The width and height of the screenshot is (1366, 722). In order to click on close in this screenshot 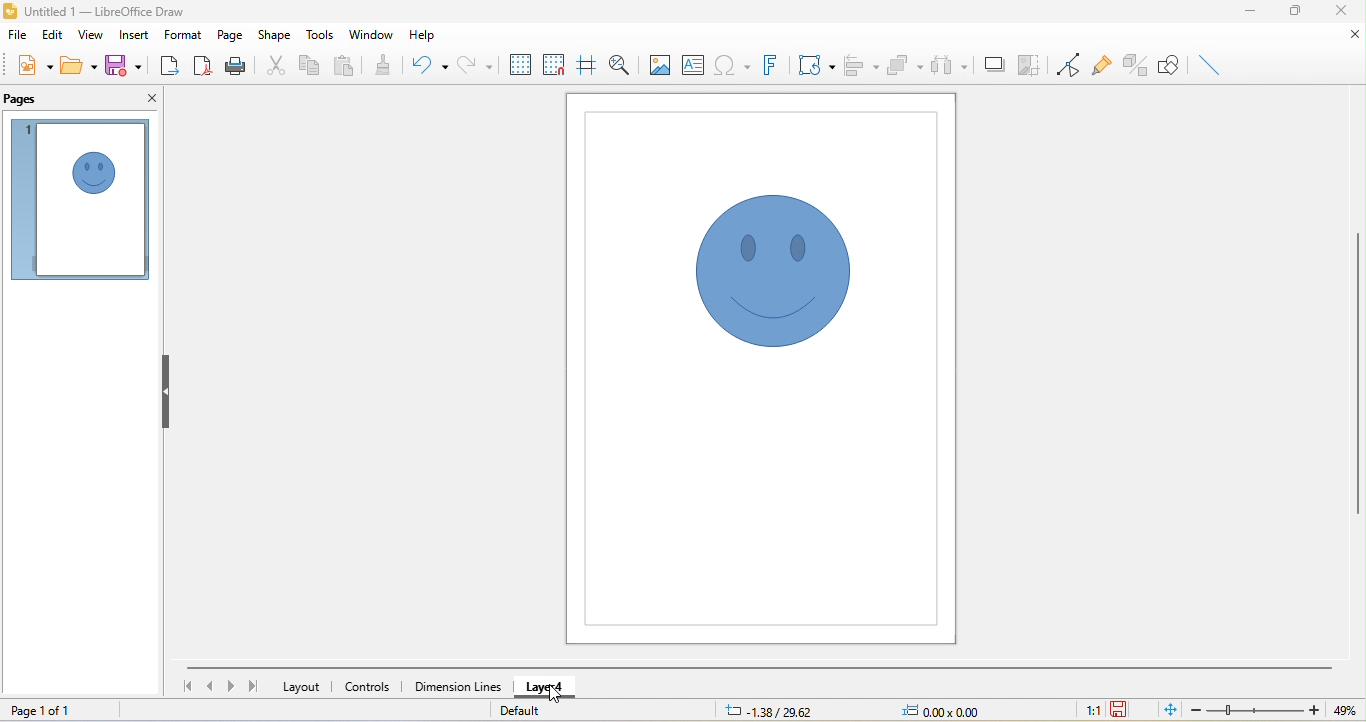, I will do `click(1346, 37)`.